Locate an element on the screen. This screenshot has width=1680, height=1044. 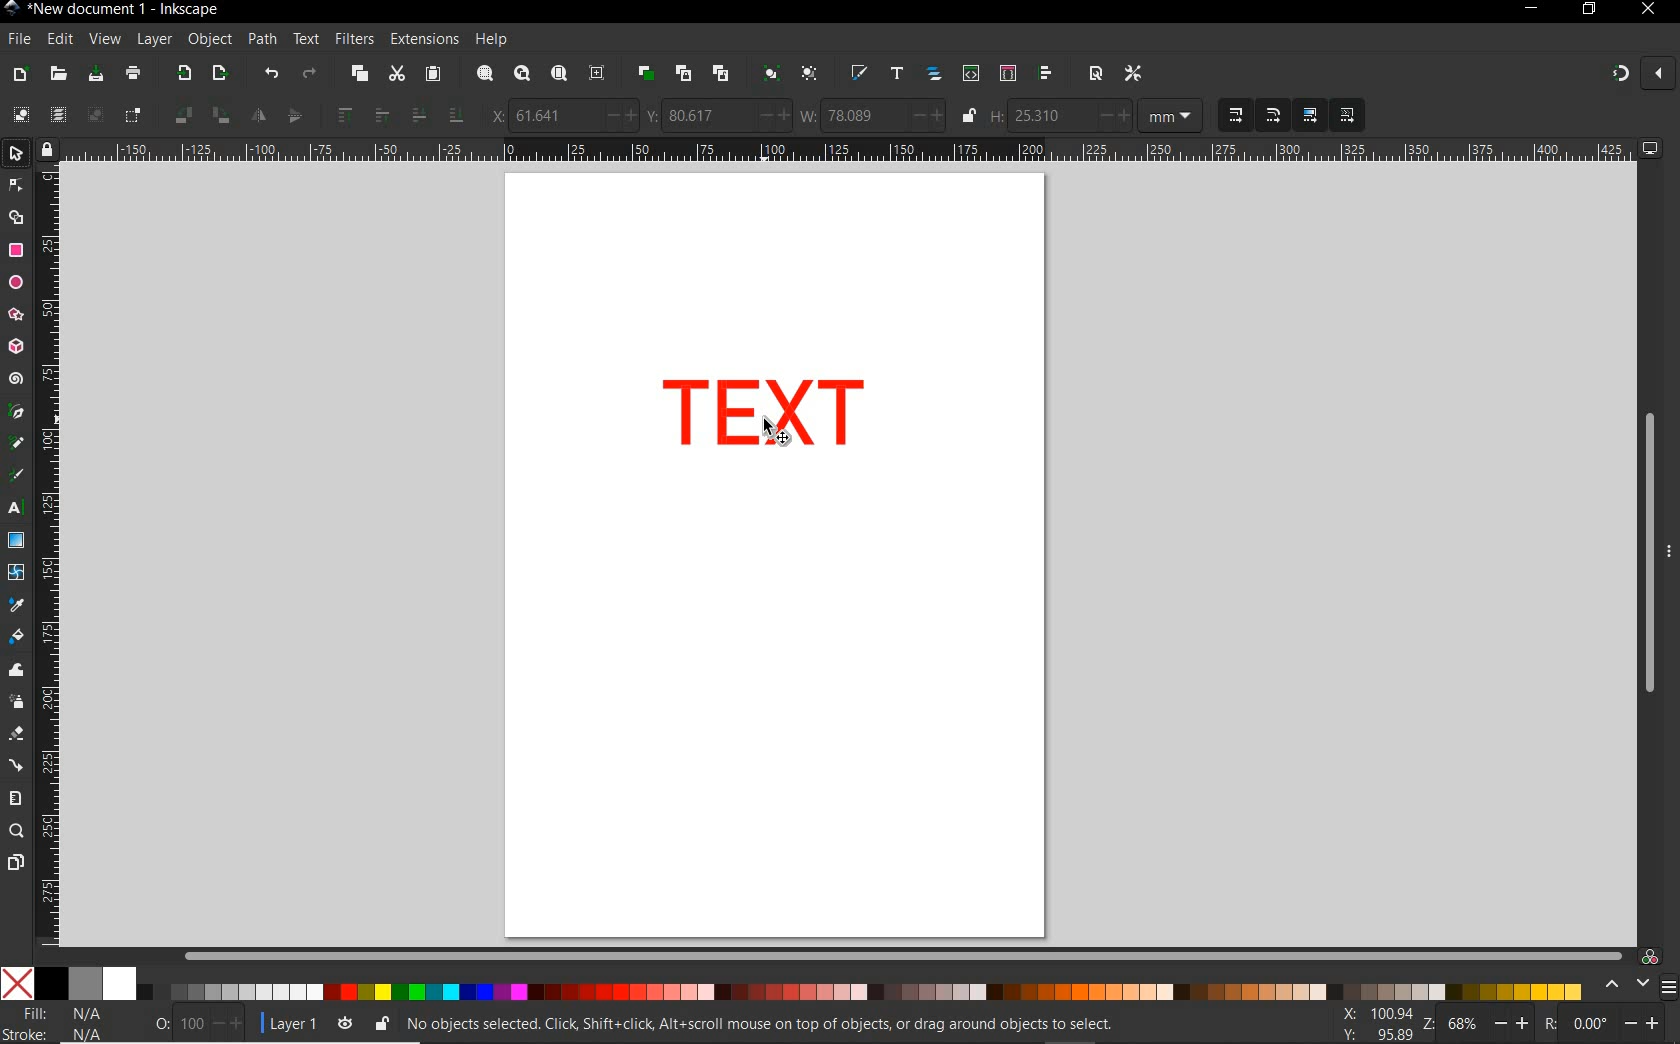
pages tool is located at coordinates (15, 863).